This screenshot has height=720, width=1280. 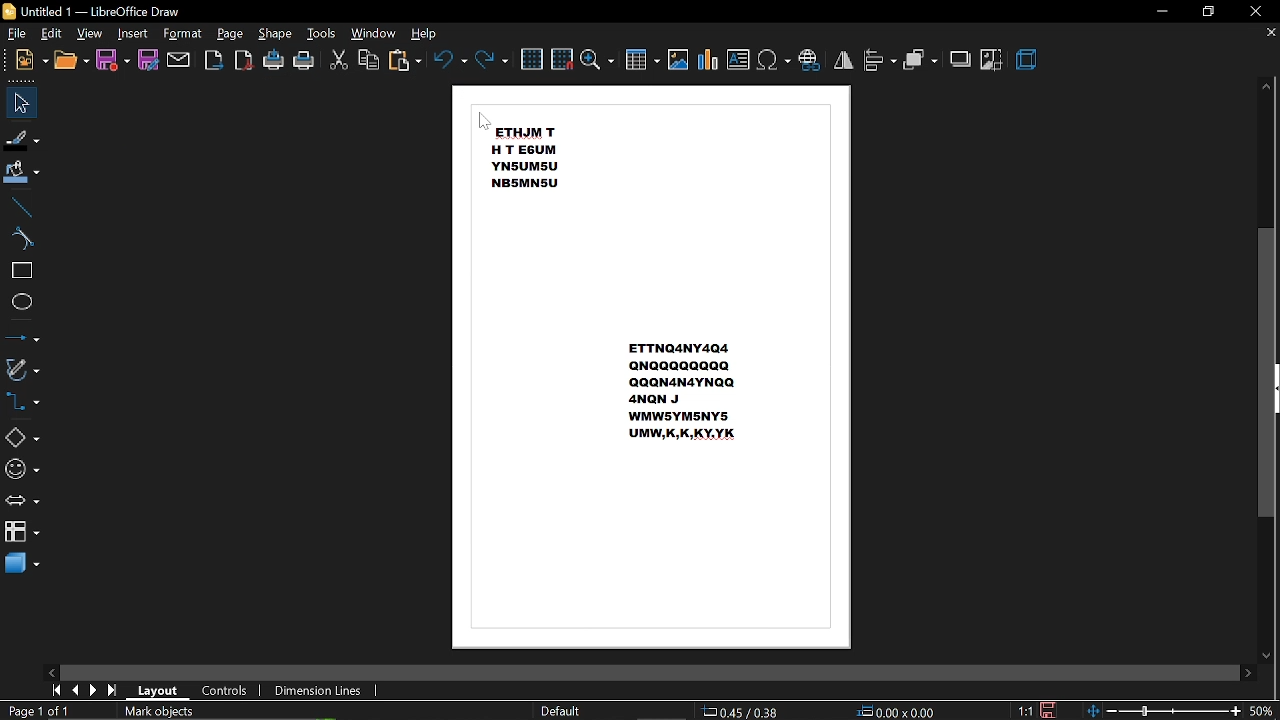 I want to click on rectangle, so click(x=20, y=272).